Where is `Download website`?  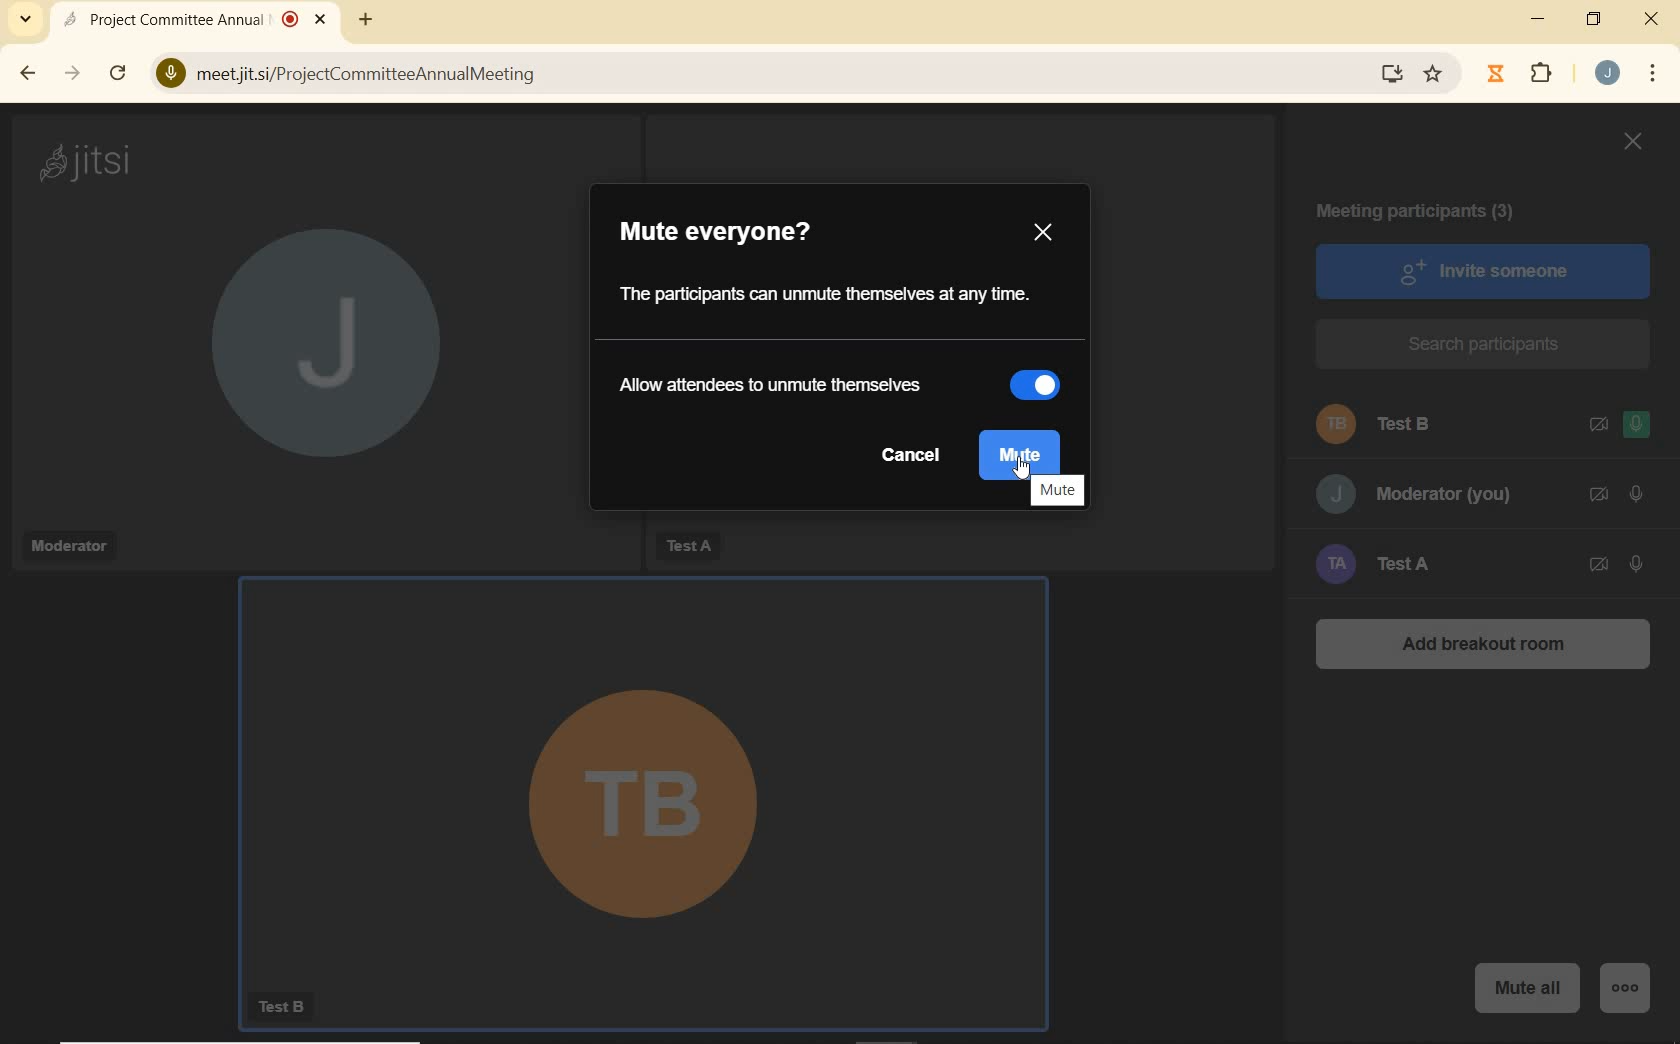 Download website is located at coordinates (1389, 75).